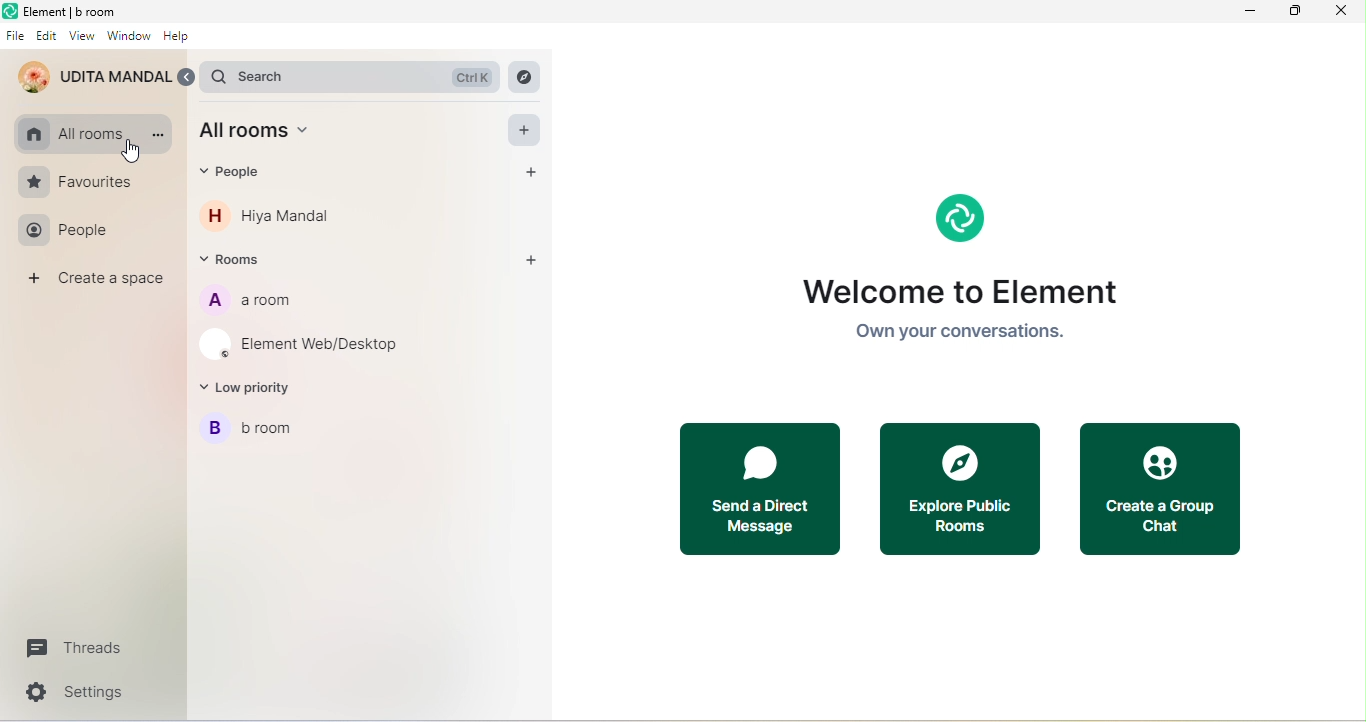  I want to click on add , so click(527, 130).